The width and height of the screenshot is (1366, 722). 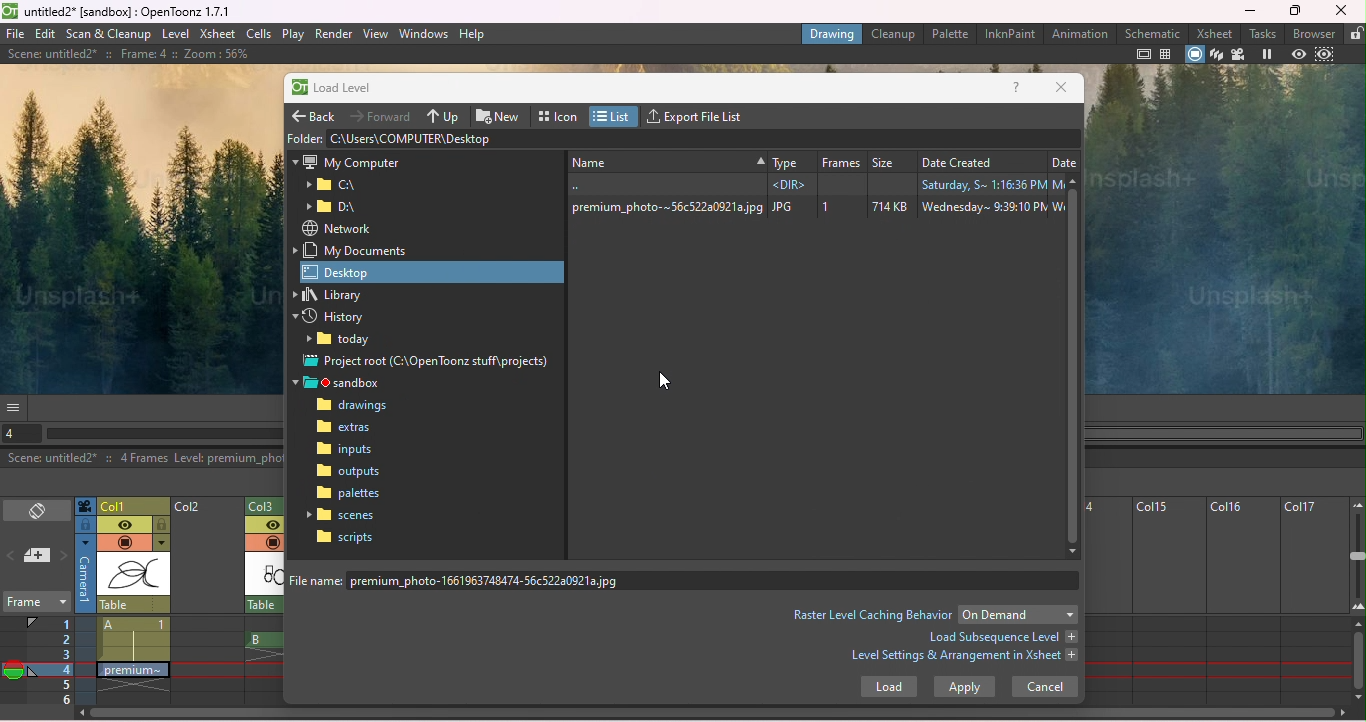 I want to click on Edit, so click(x=47, y=34).